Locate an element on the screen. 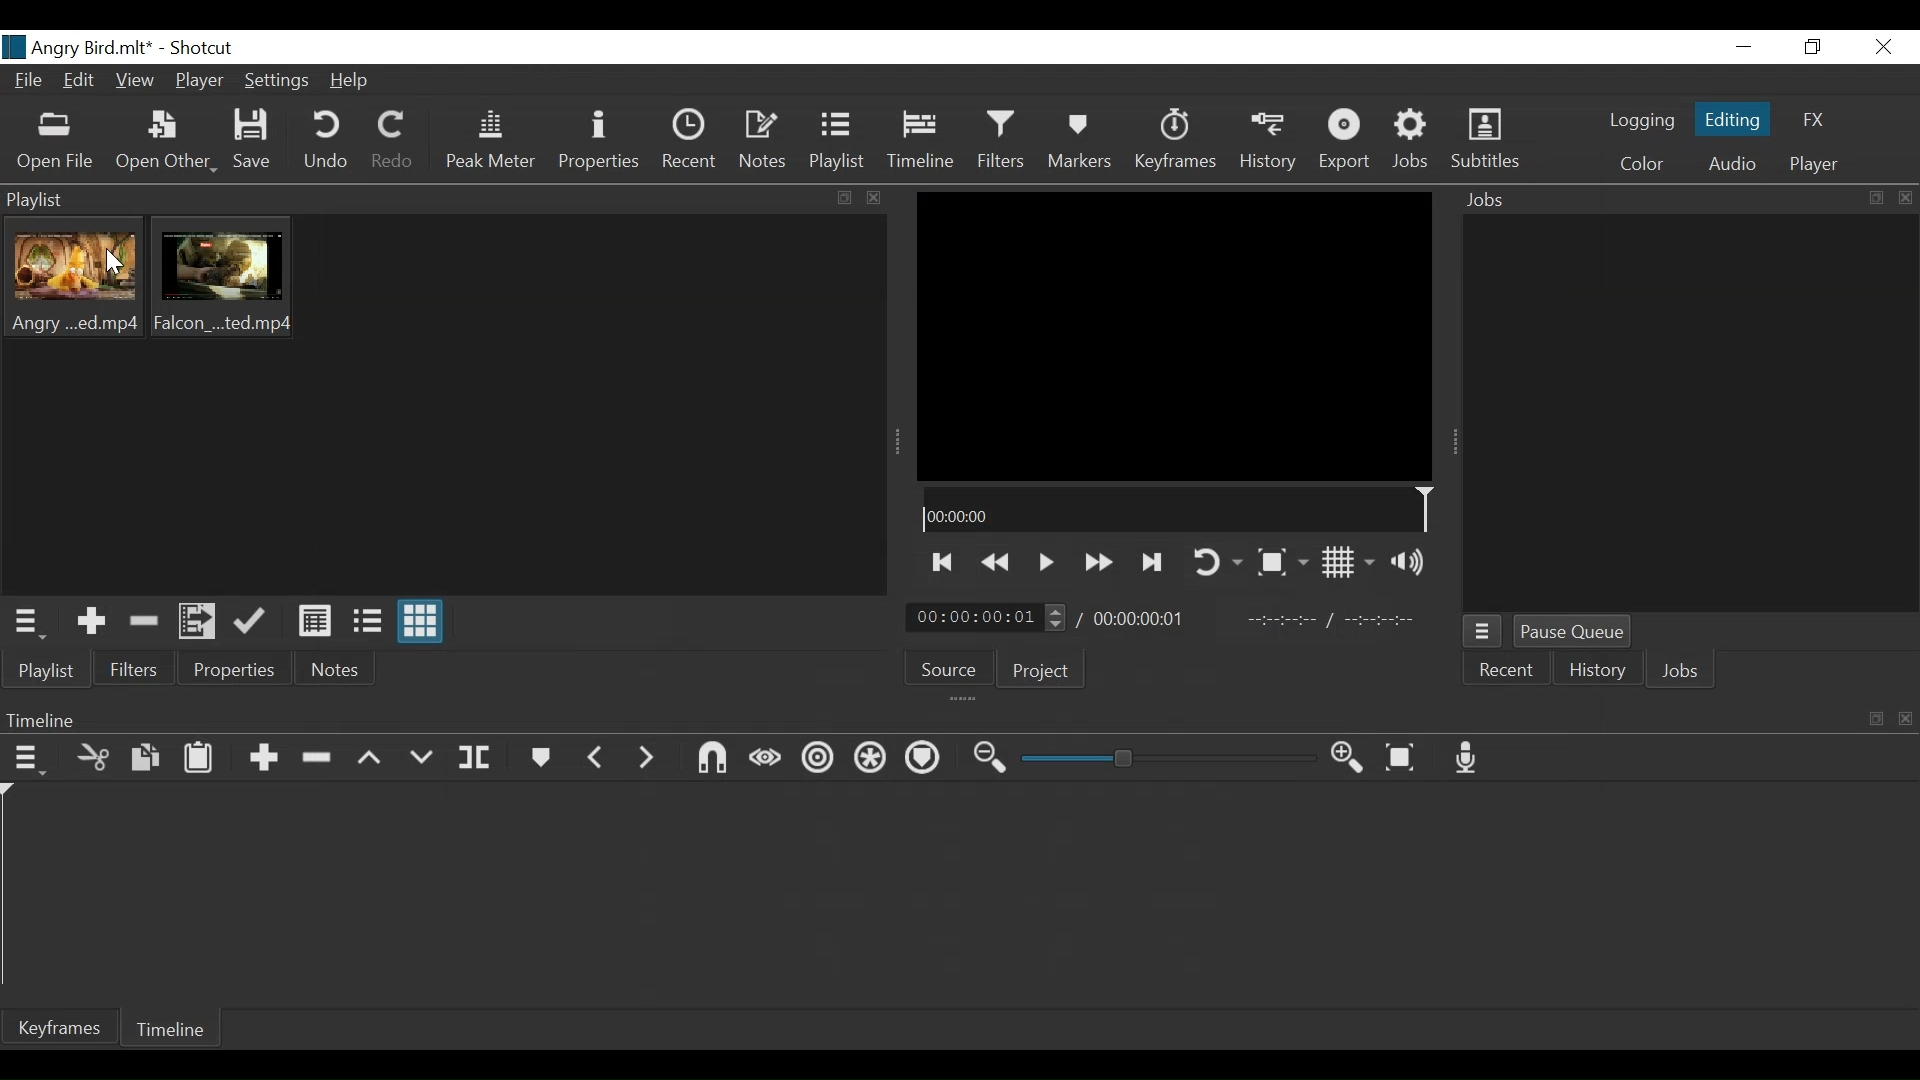  Markers is located at coordinates (542, 758).